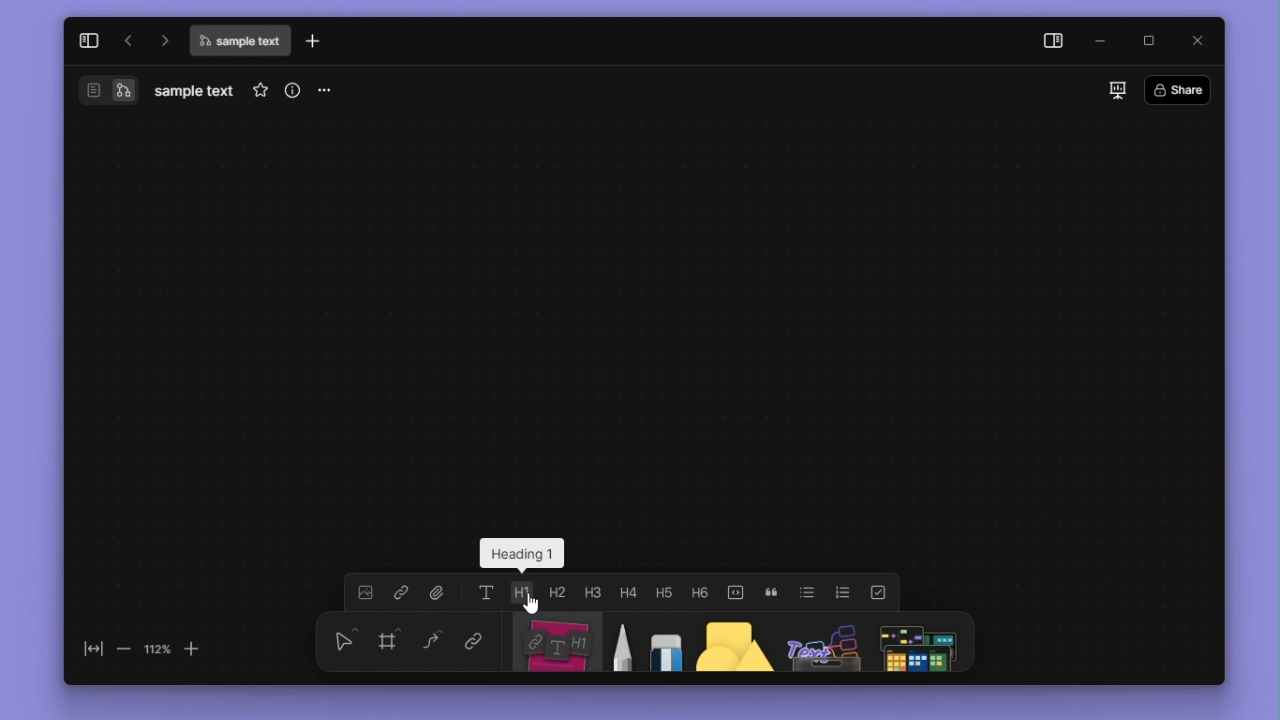 This screenshot has height=720, width=1280. Describe the element at coordinates (125, 650) in the screenshot. I see `zoom out` at that location.